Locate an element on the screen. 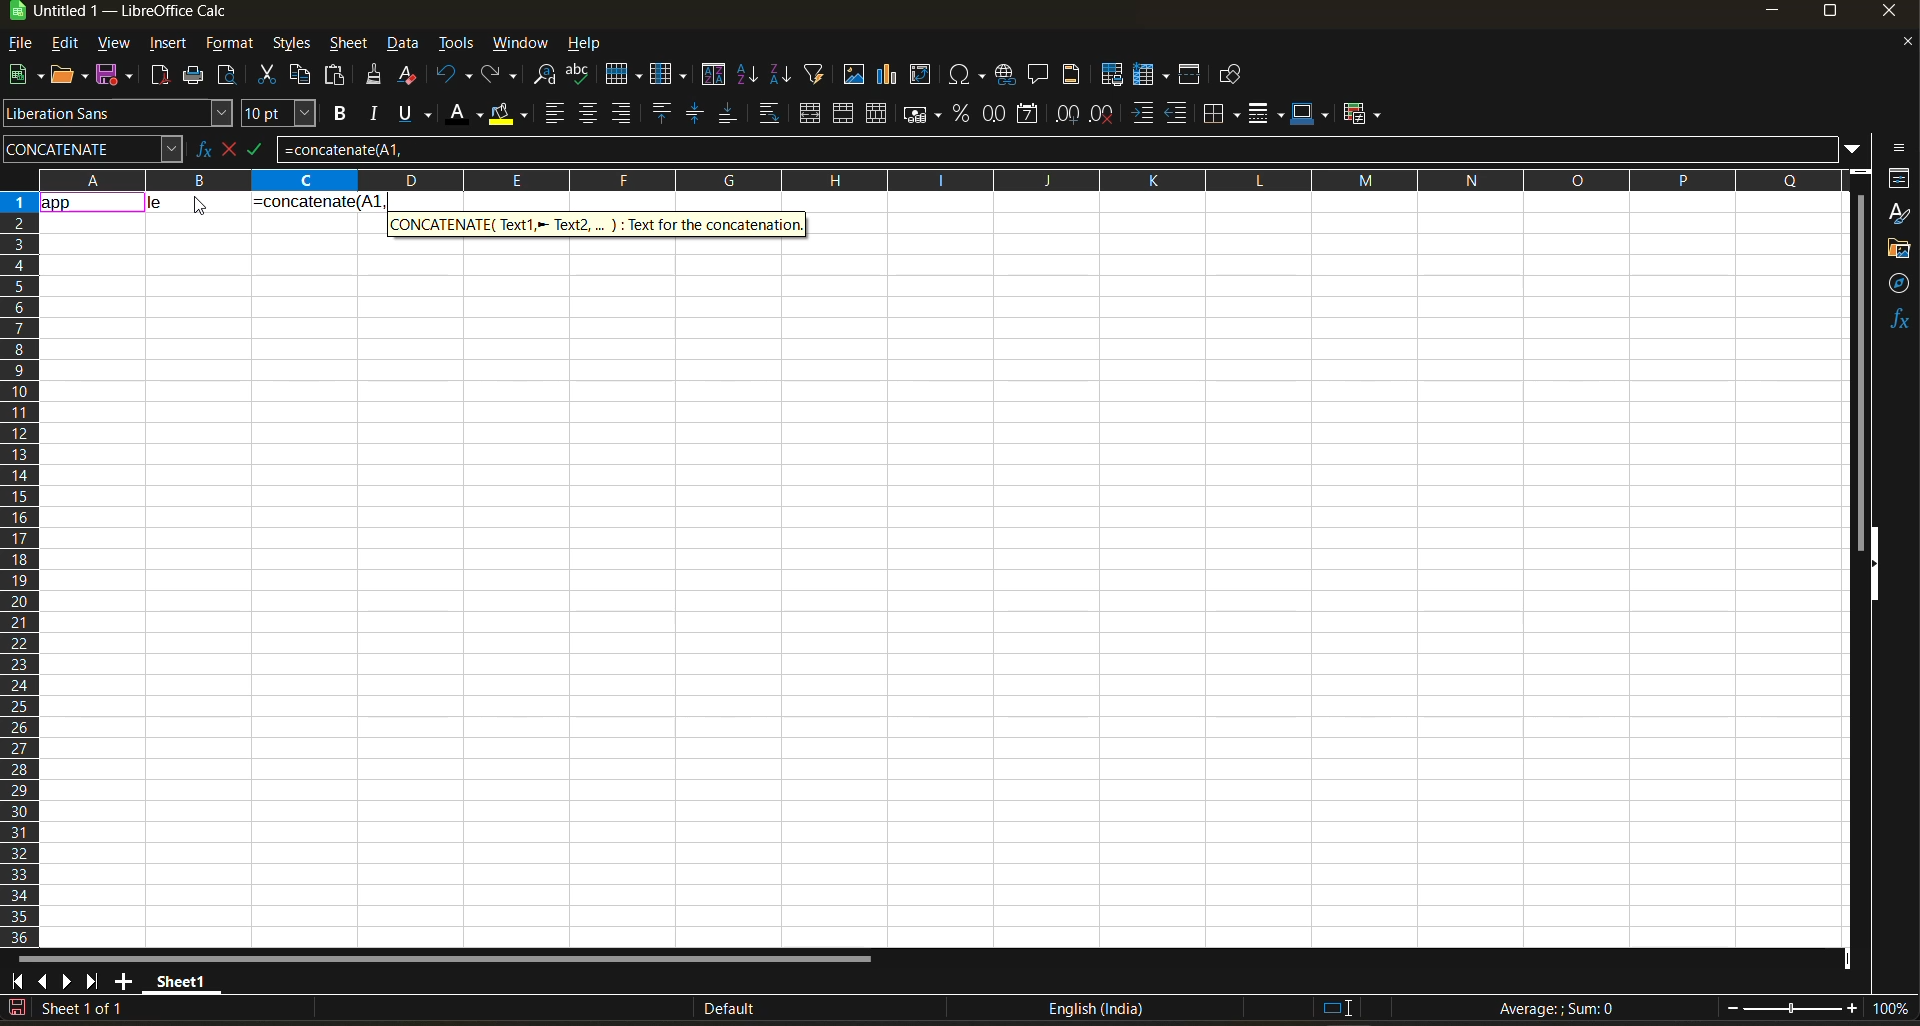 This screenshot has width=1920, height=1026. zoom factor is located at coordinates (1894, 1010).